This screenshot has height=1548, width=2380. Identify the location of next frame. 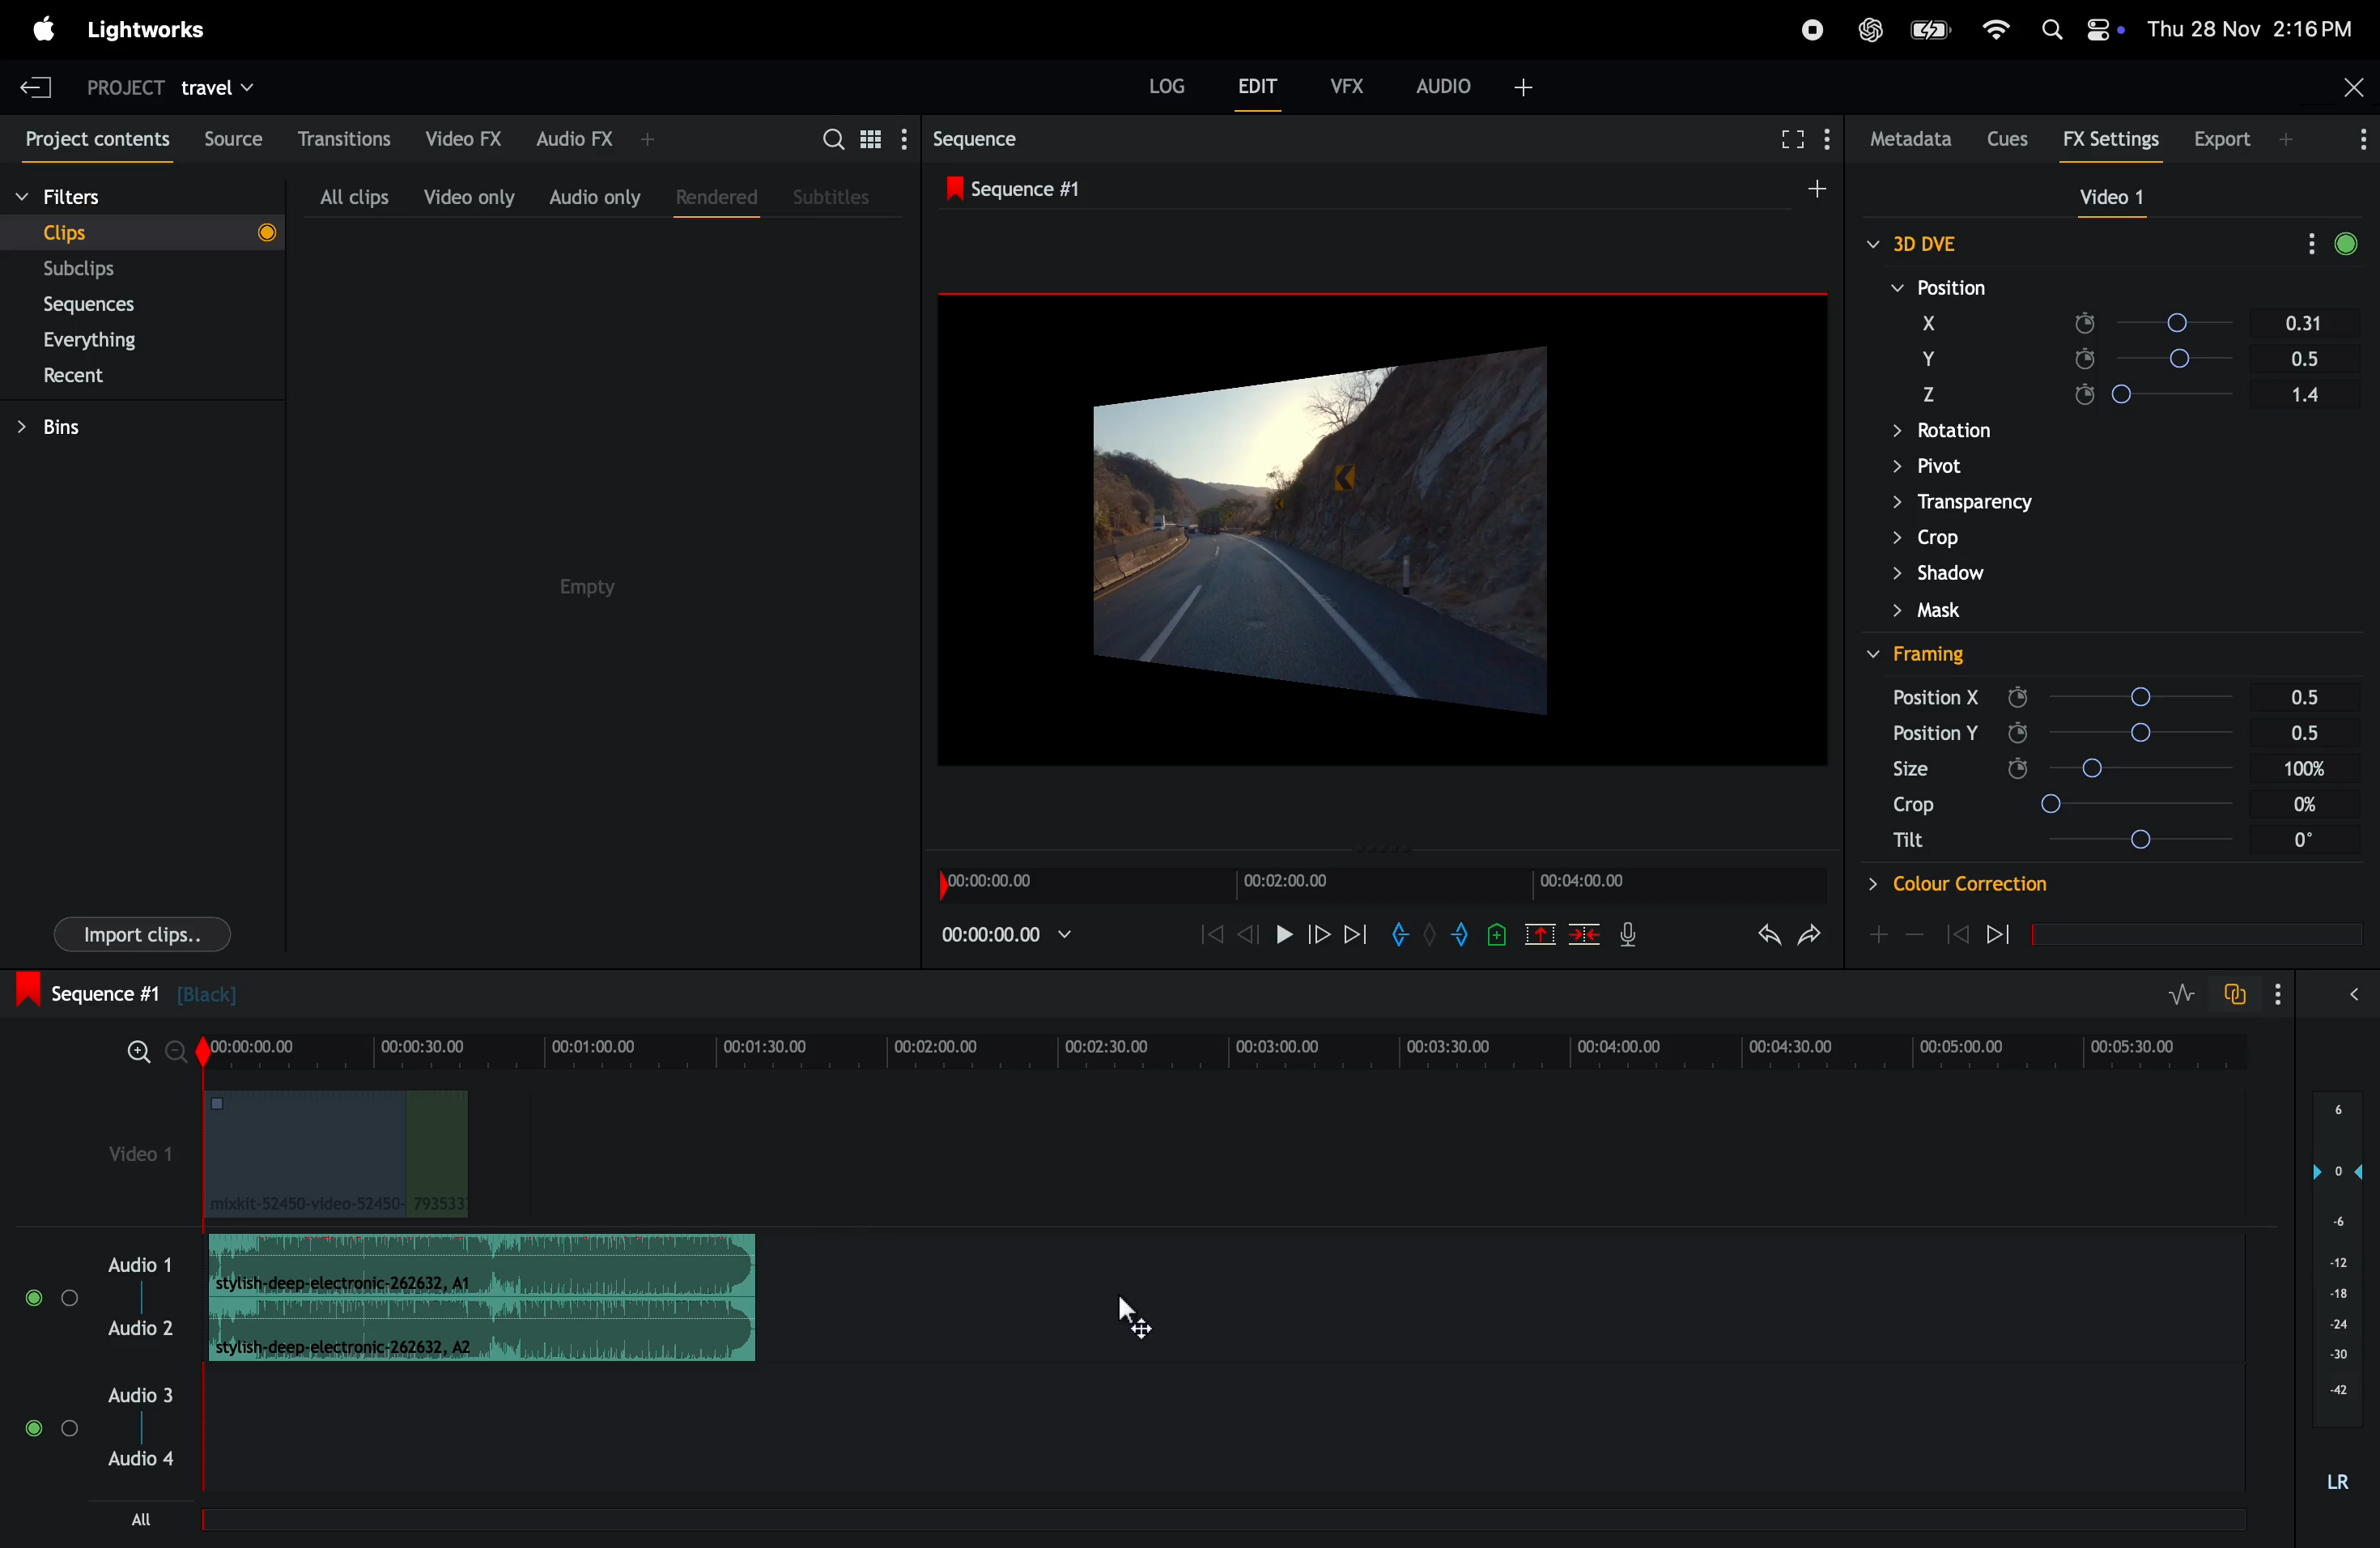
(1317, 934).